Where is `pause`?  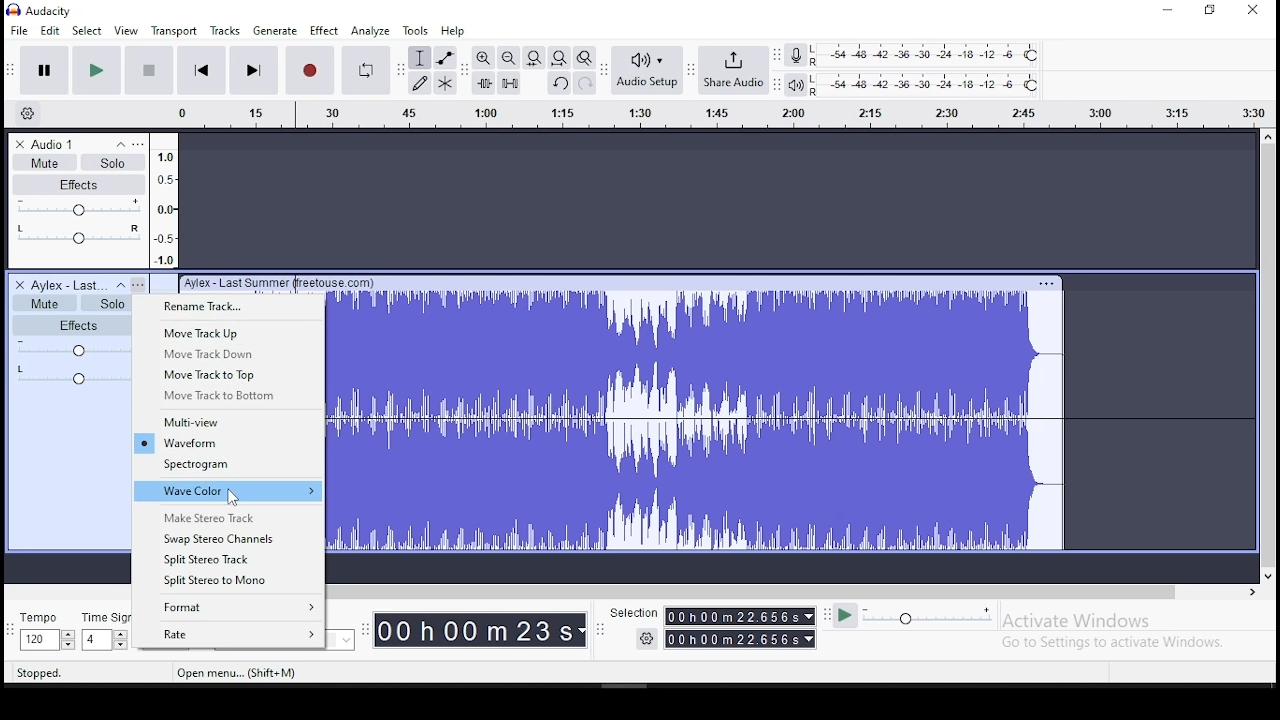 pause is located at coordinates (44, 71).